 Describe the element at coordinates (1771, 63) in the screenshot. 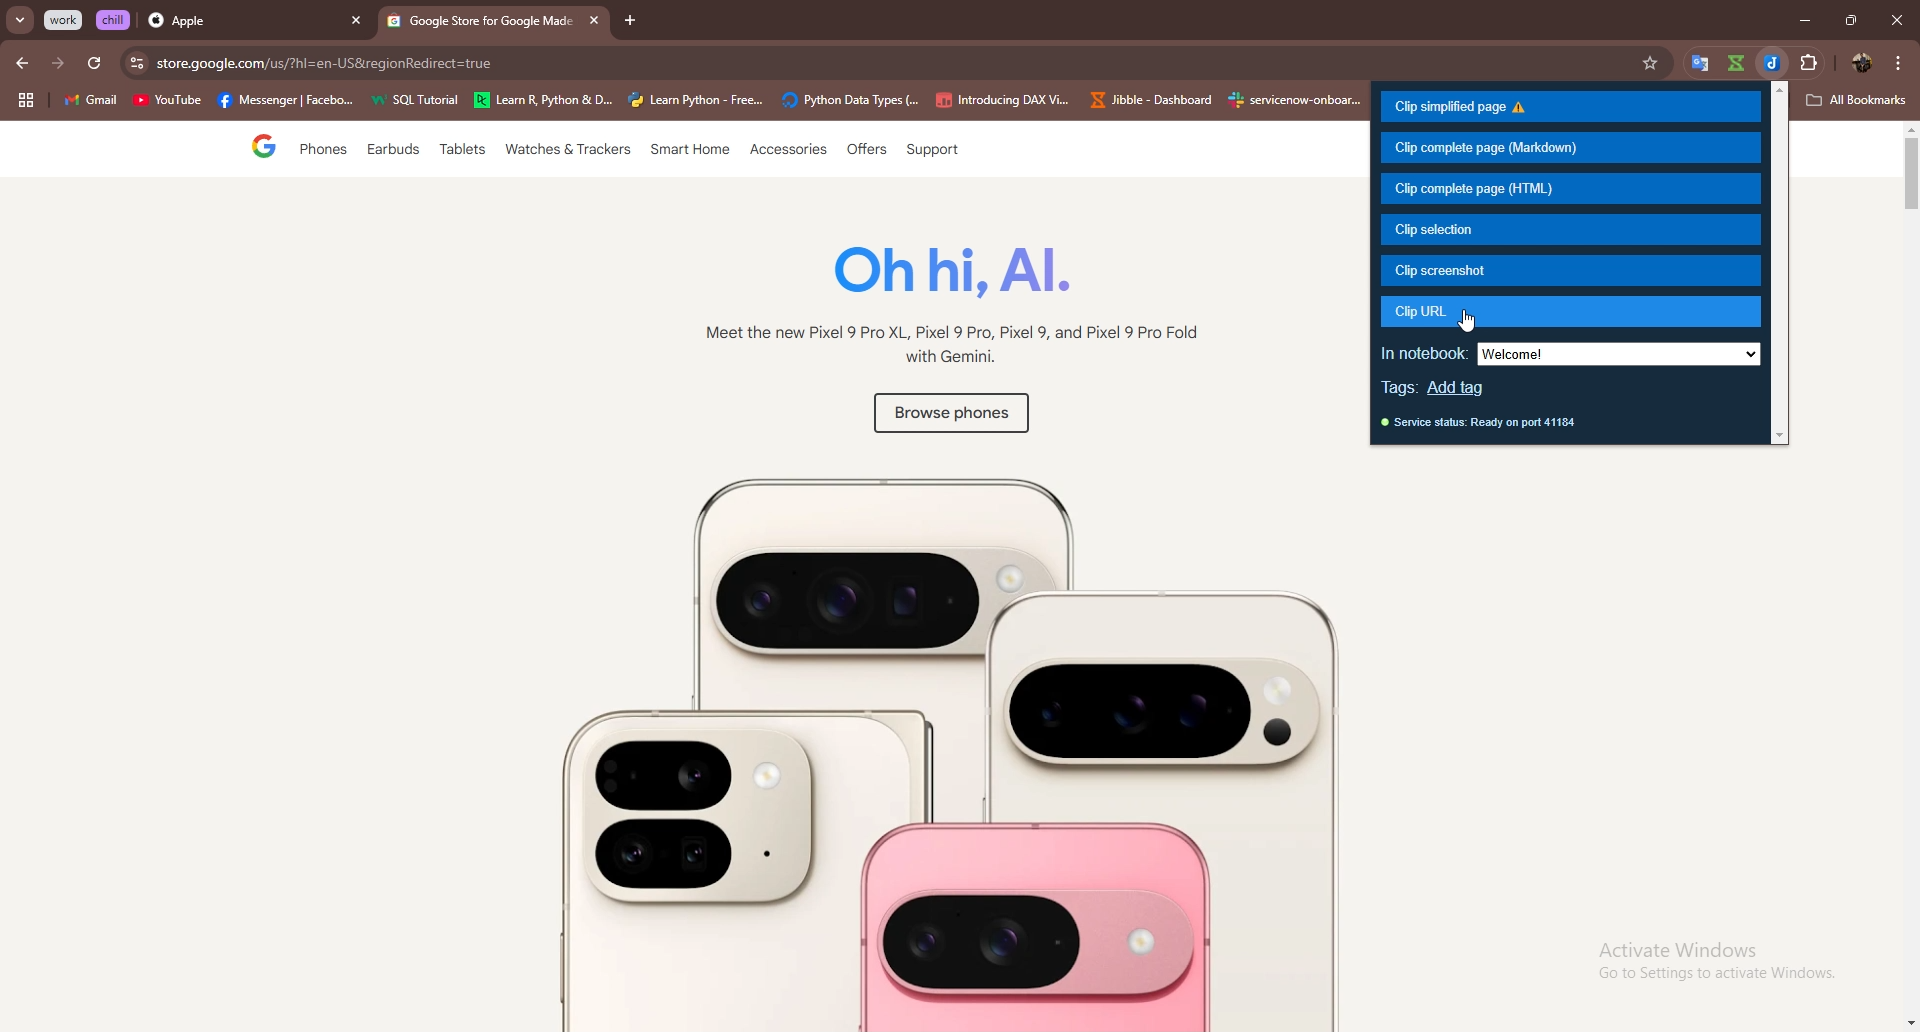

I see `jibble ` at that location.